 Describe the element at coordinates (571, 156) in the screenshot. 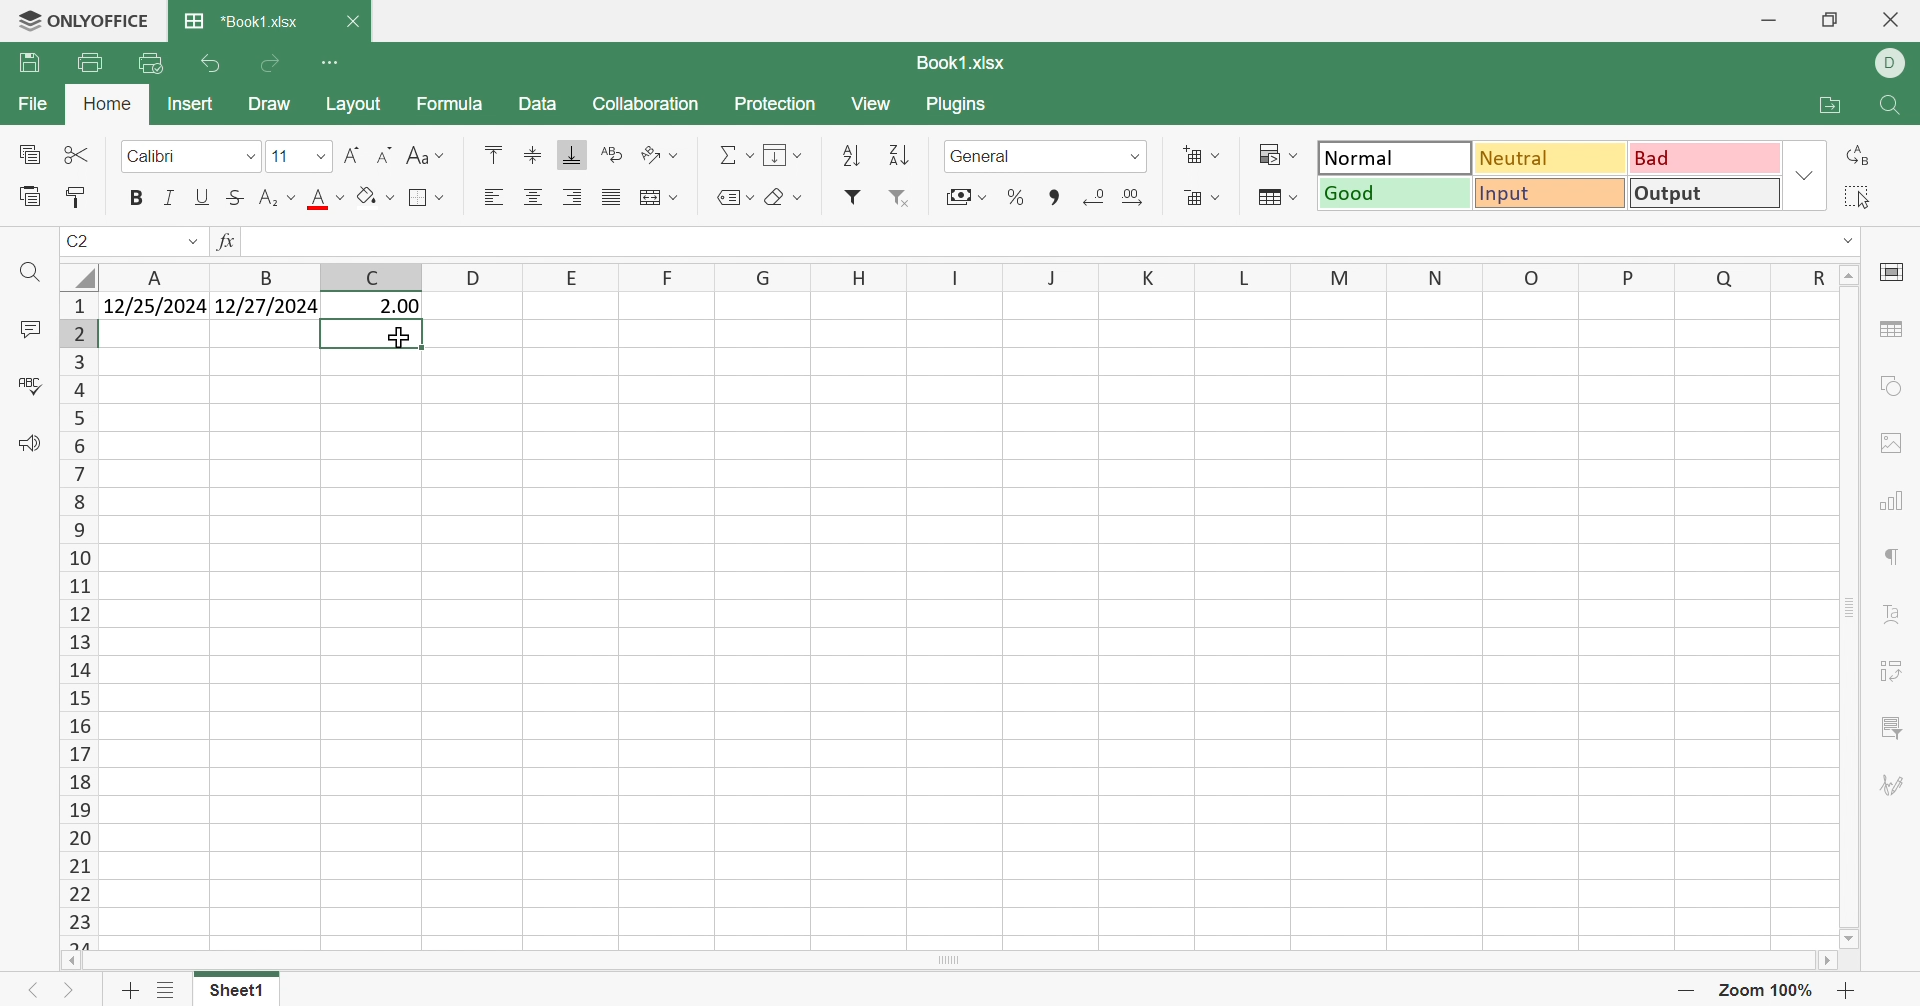

I see `Align Bottom` at that location.